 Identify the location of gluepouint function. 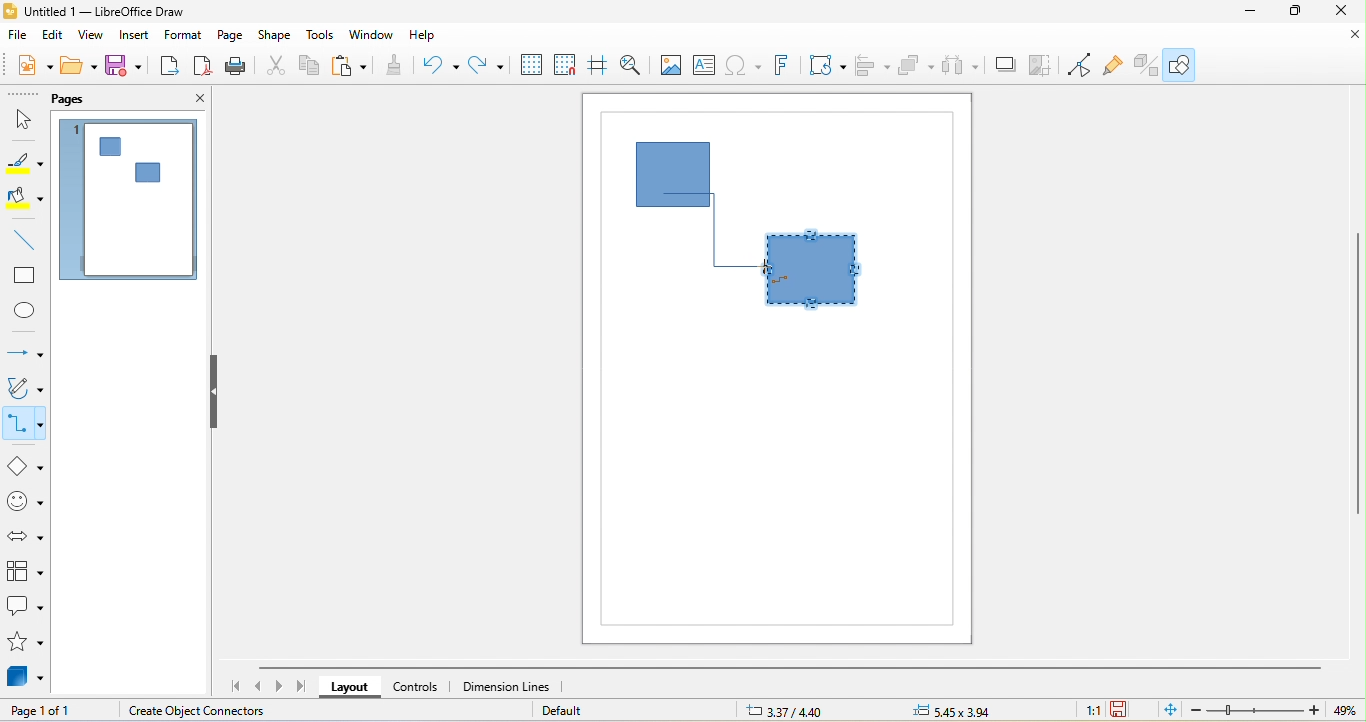
(1117, 64).